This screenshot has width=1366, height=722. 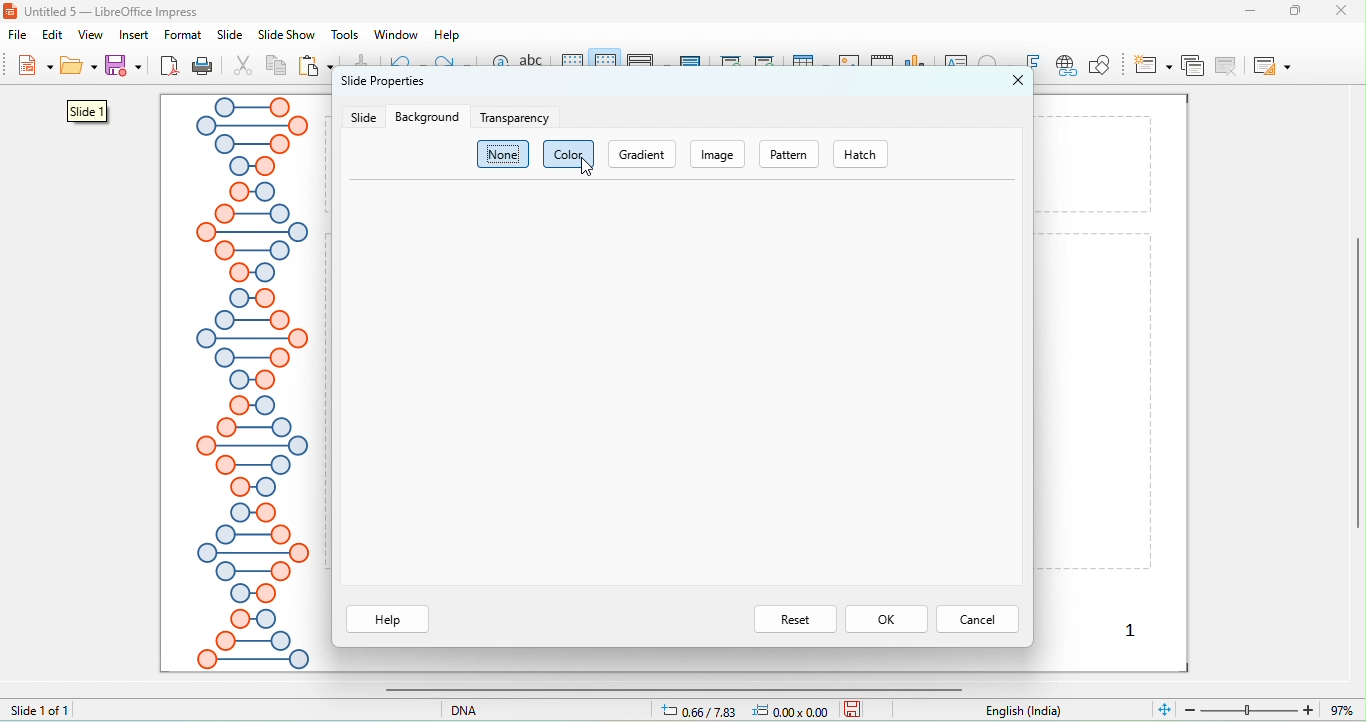 What do you see at coordinates (389, 620) in the screenshot?
I see `help` at bounding box center [389, 620].